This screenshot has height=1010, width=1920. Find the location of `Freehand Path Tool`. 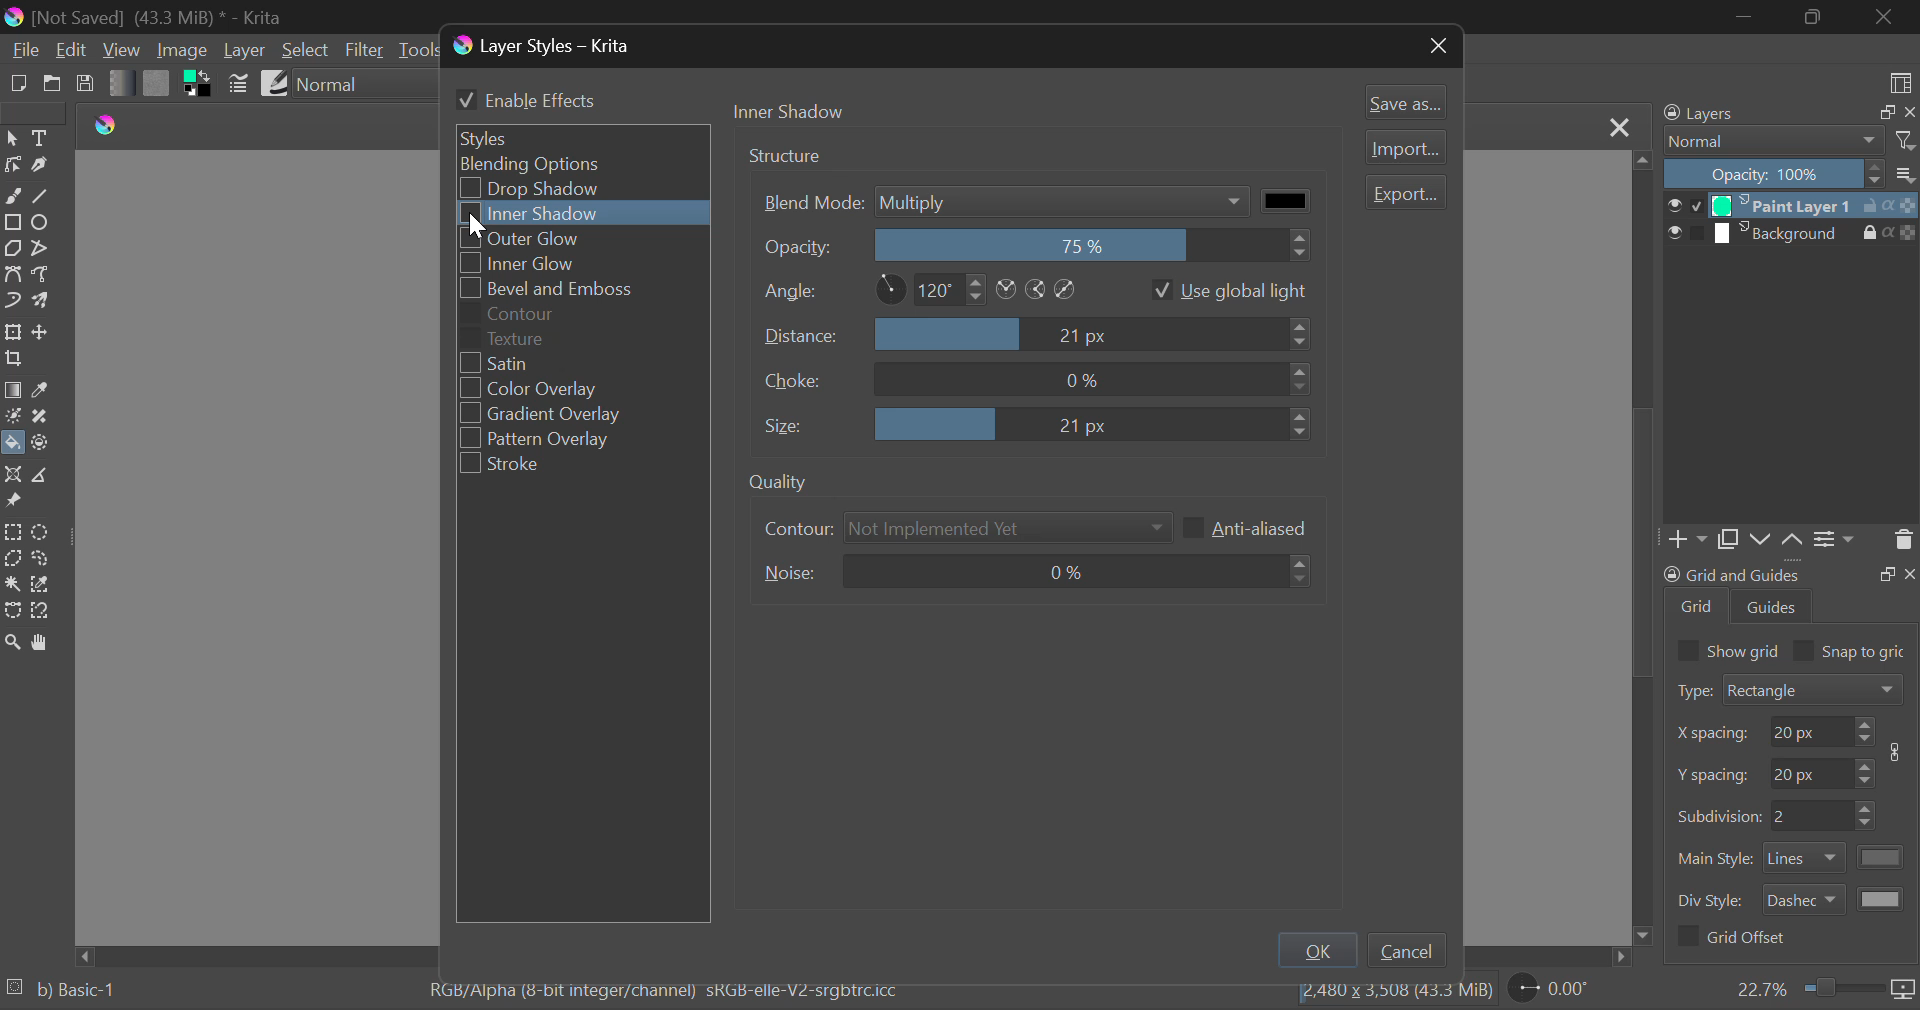

Freehand Path Tool is located at coordinates (42, 273).